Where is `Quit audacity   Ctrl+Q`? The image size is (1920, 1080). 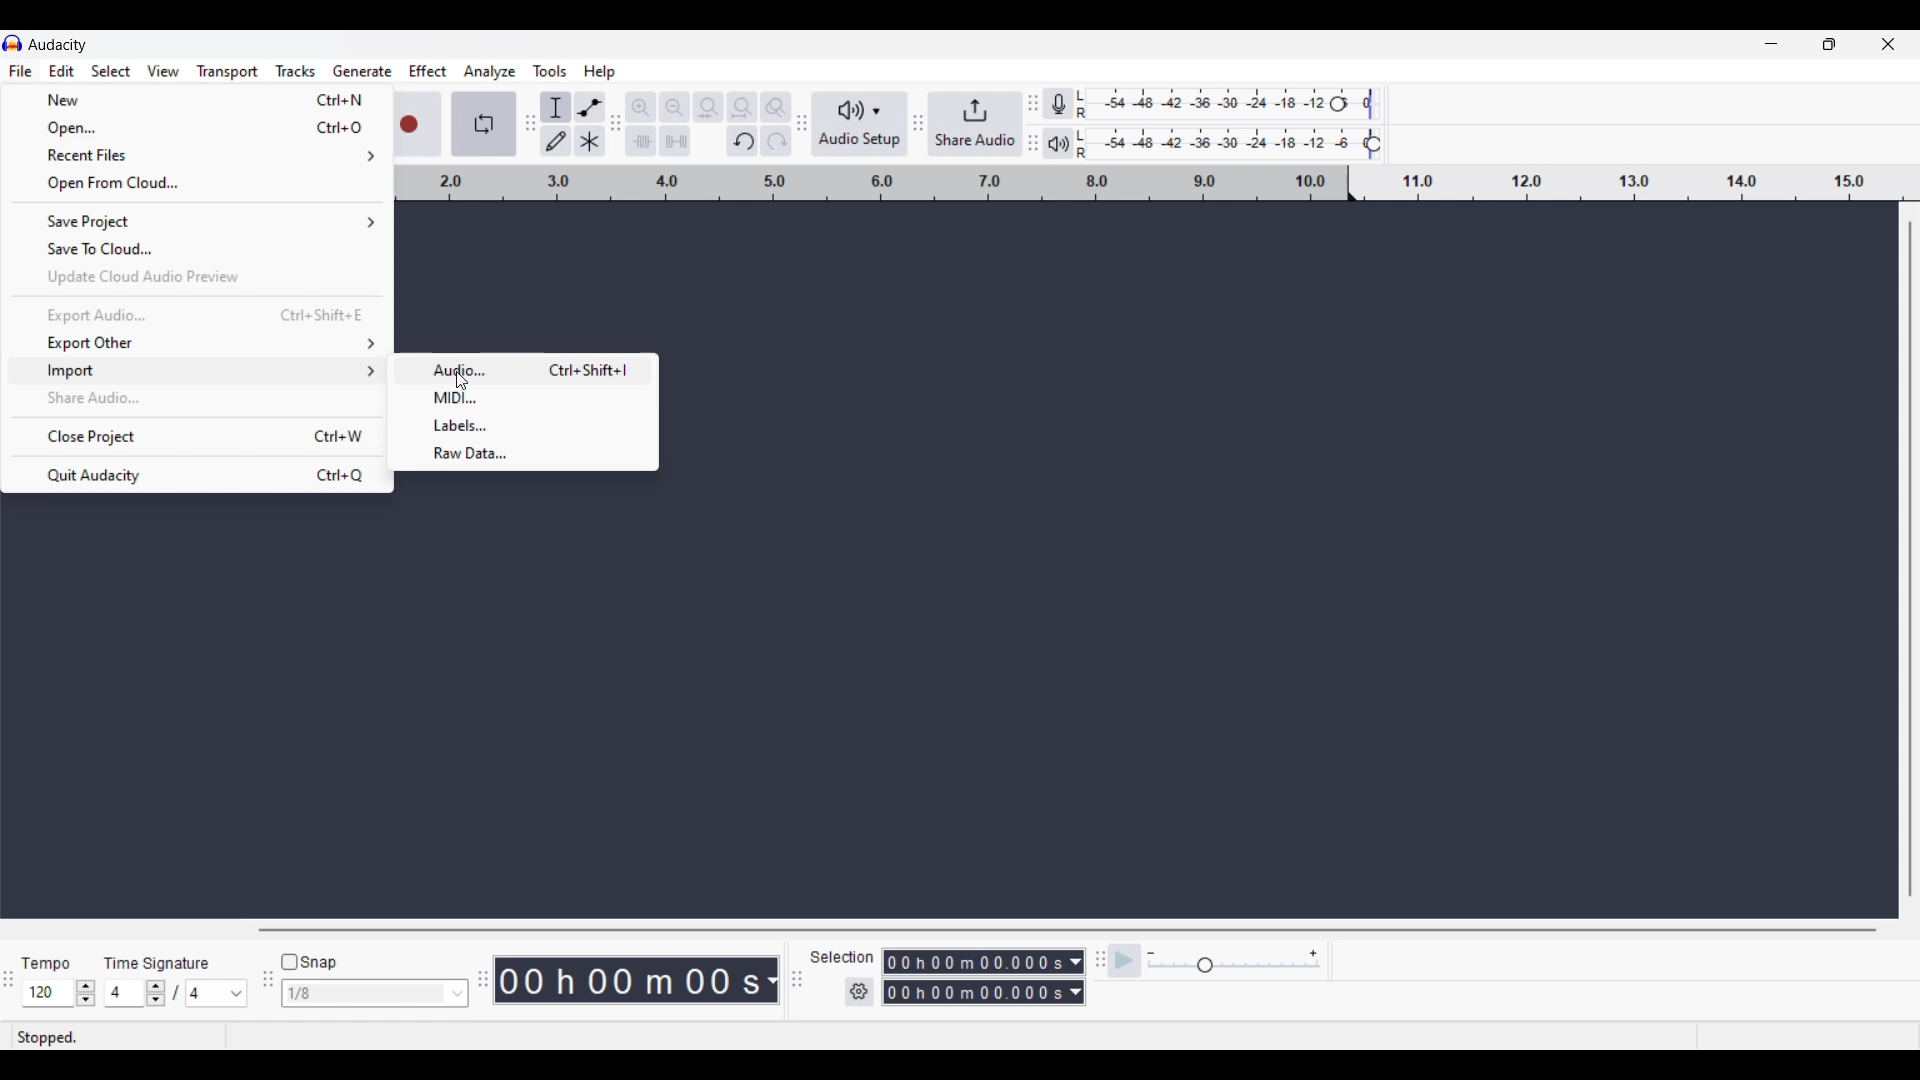 Quit audacity   Ctrl+Q is located at coordinates (197, 475).